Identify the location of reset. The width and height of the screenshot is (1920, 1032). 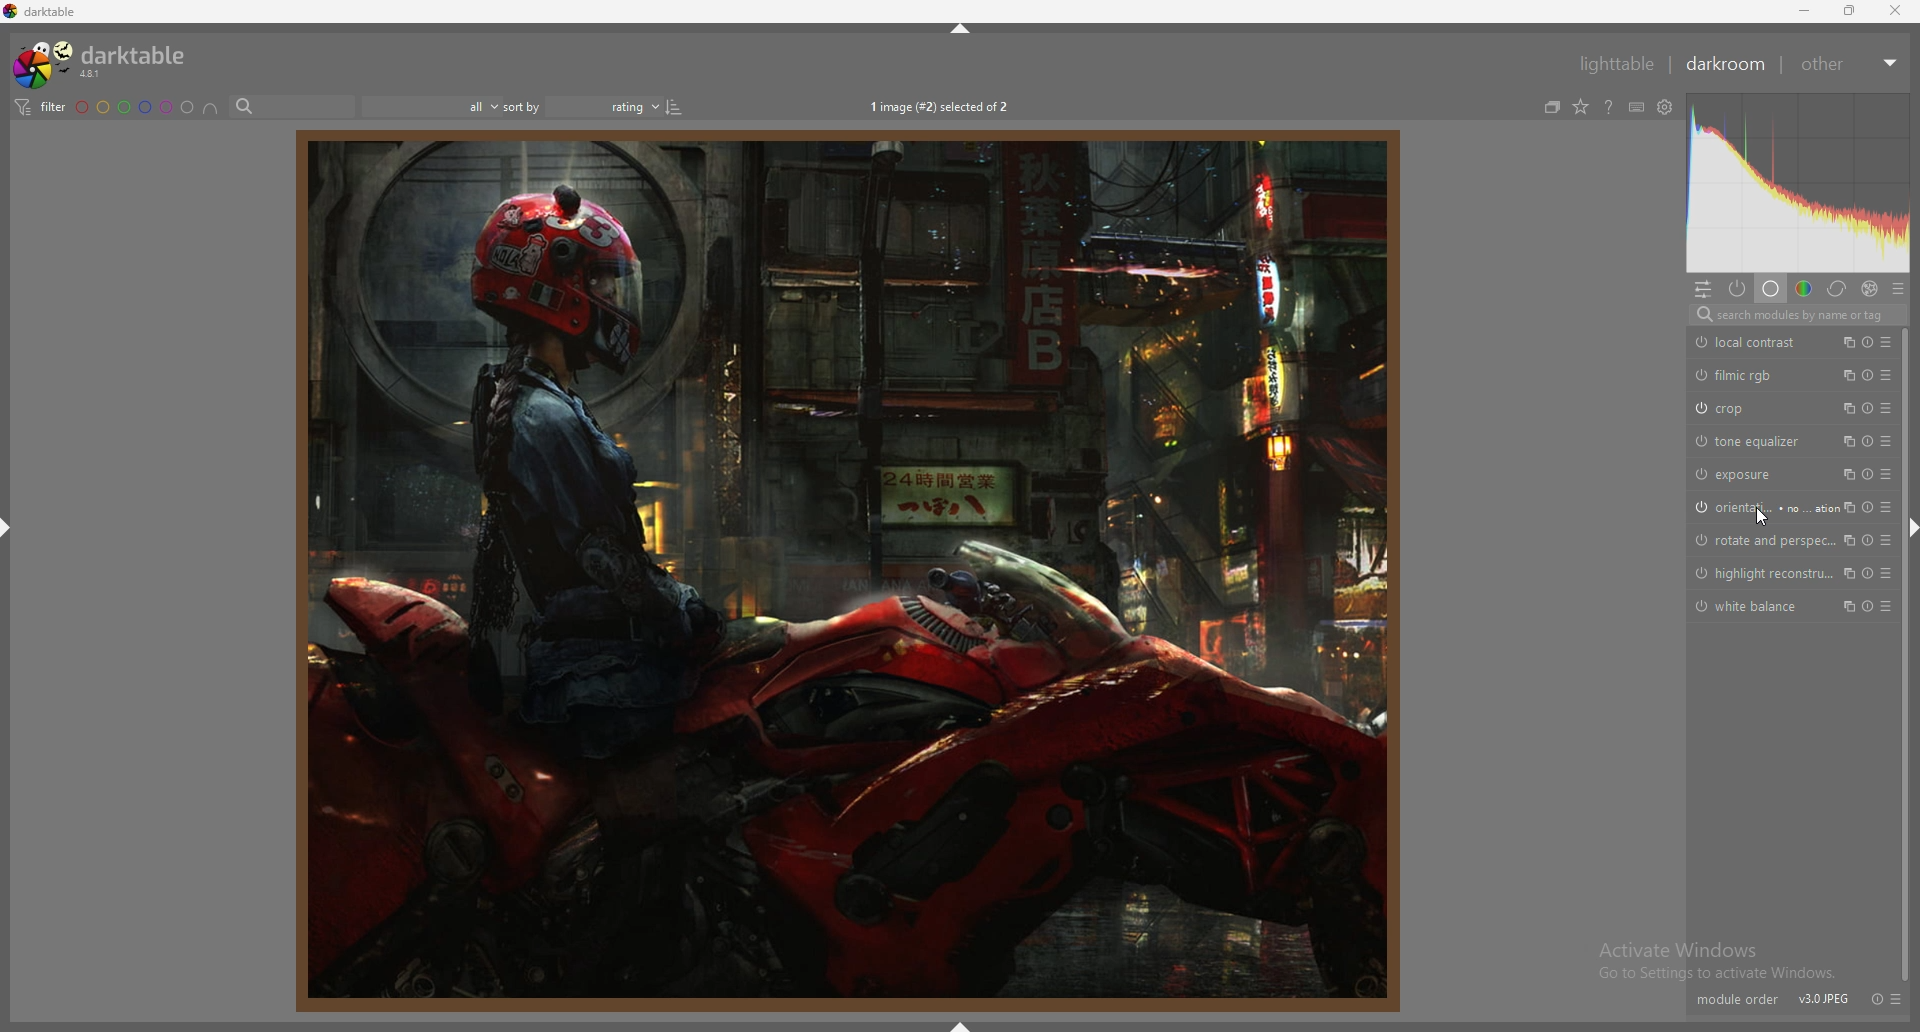
(1868, 441).